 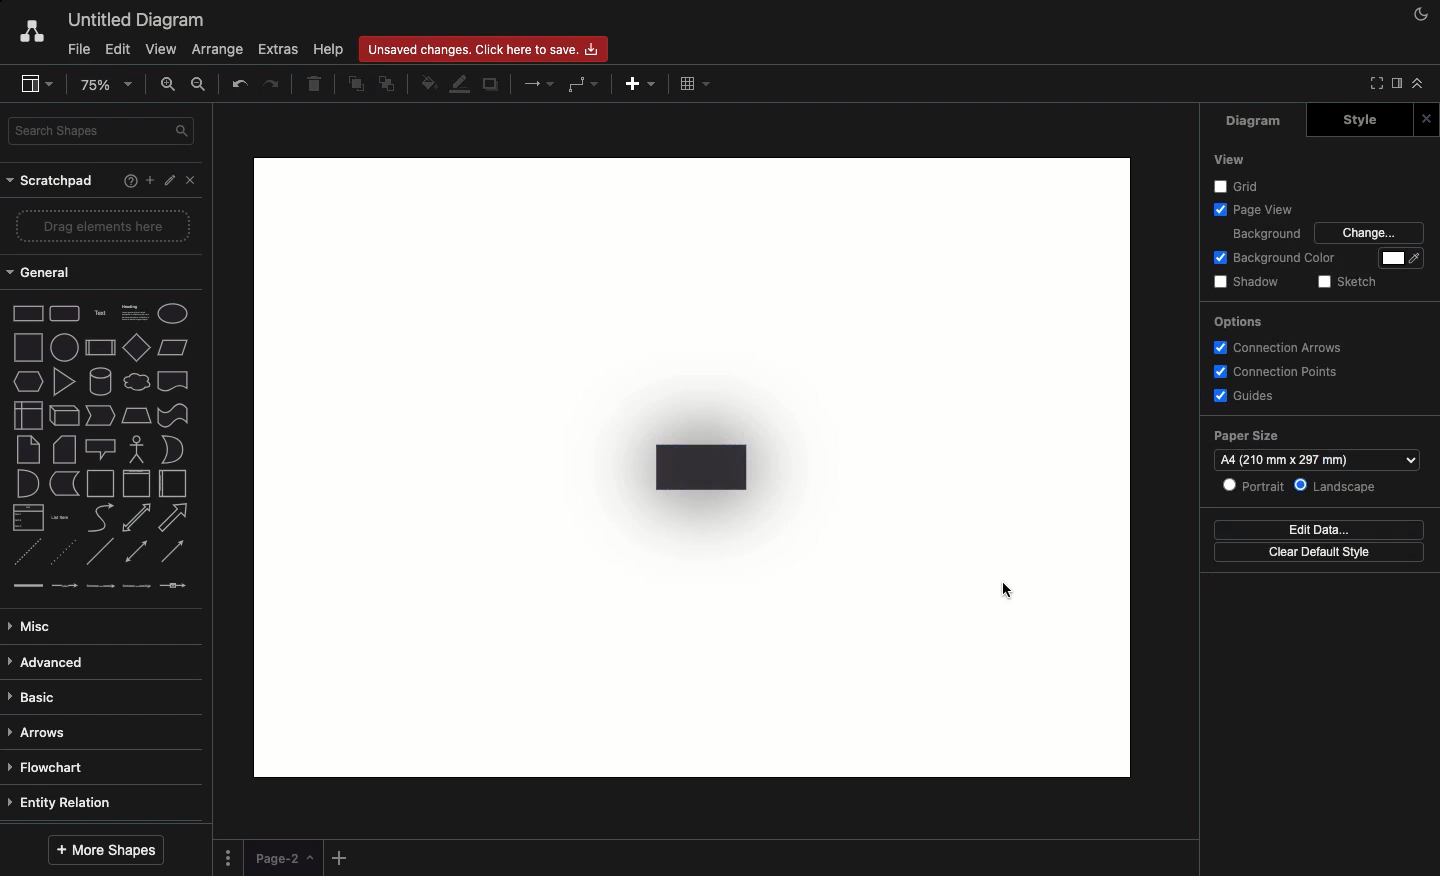 What do you see at coordinates (134, 383) in the screenshot?
I see `cloud` at bounding box center [134, 383].